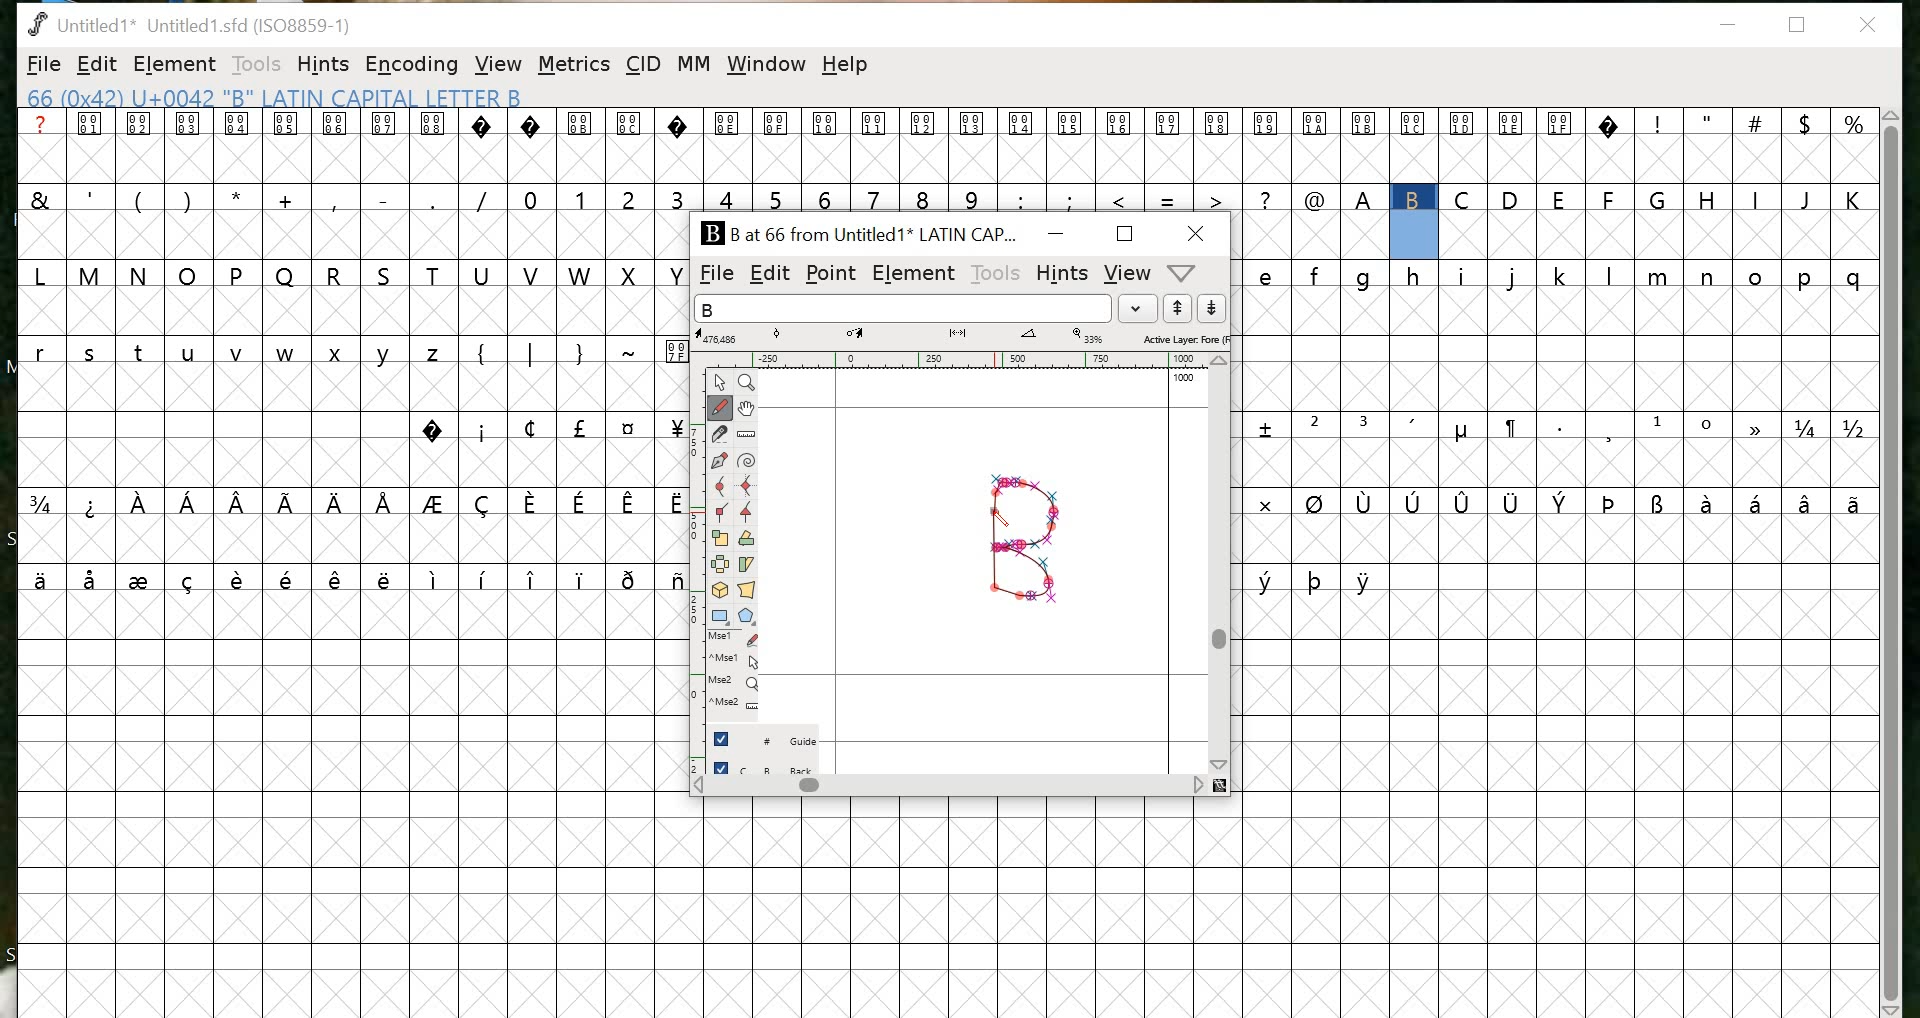 The image size is (1920, 1018). I want to click on EDIT, so click(97, 64).